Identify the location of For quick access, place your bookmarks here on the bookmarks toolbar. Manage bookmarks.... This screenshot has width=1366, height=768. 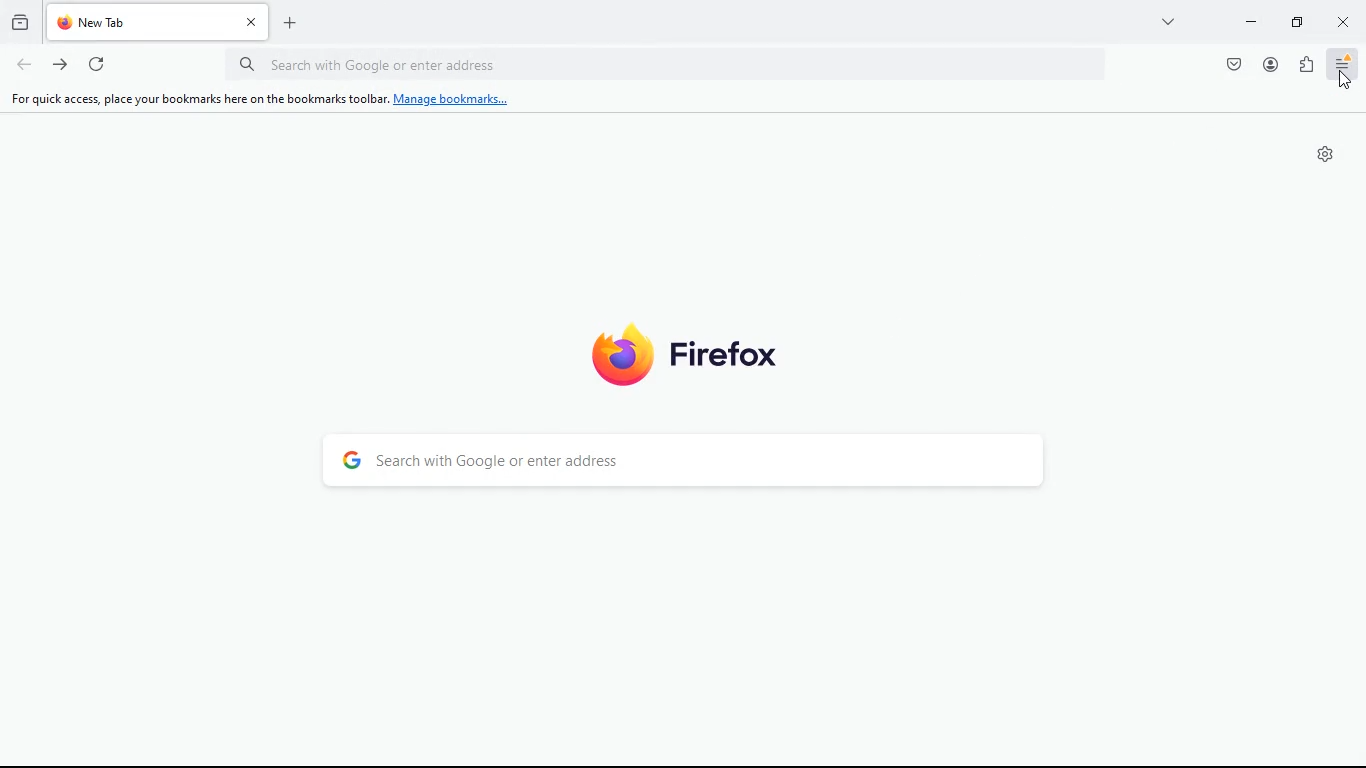
(260, 99).